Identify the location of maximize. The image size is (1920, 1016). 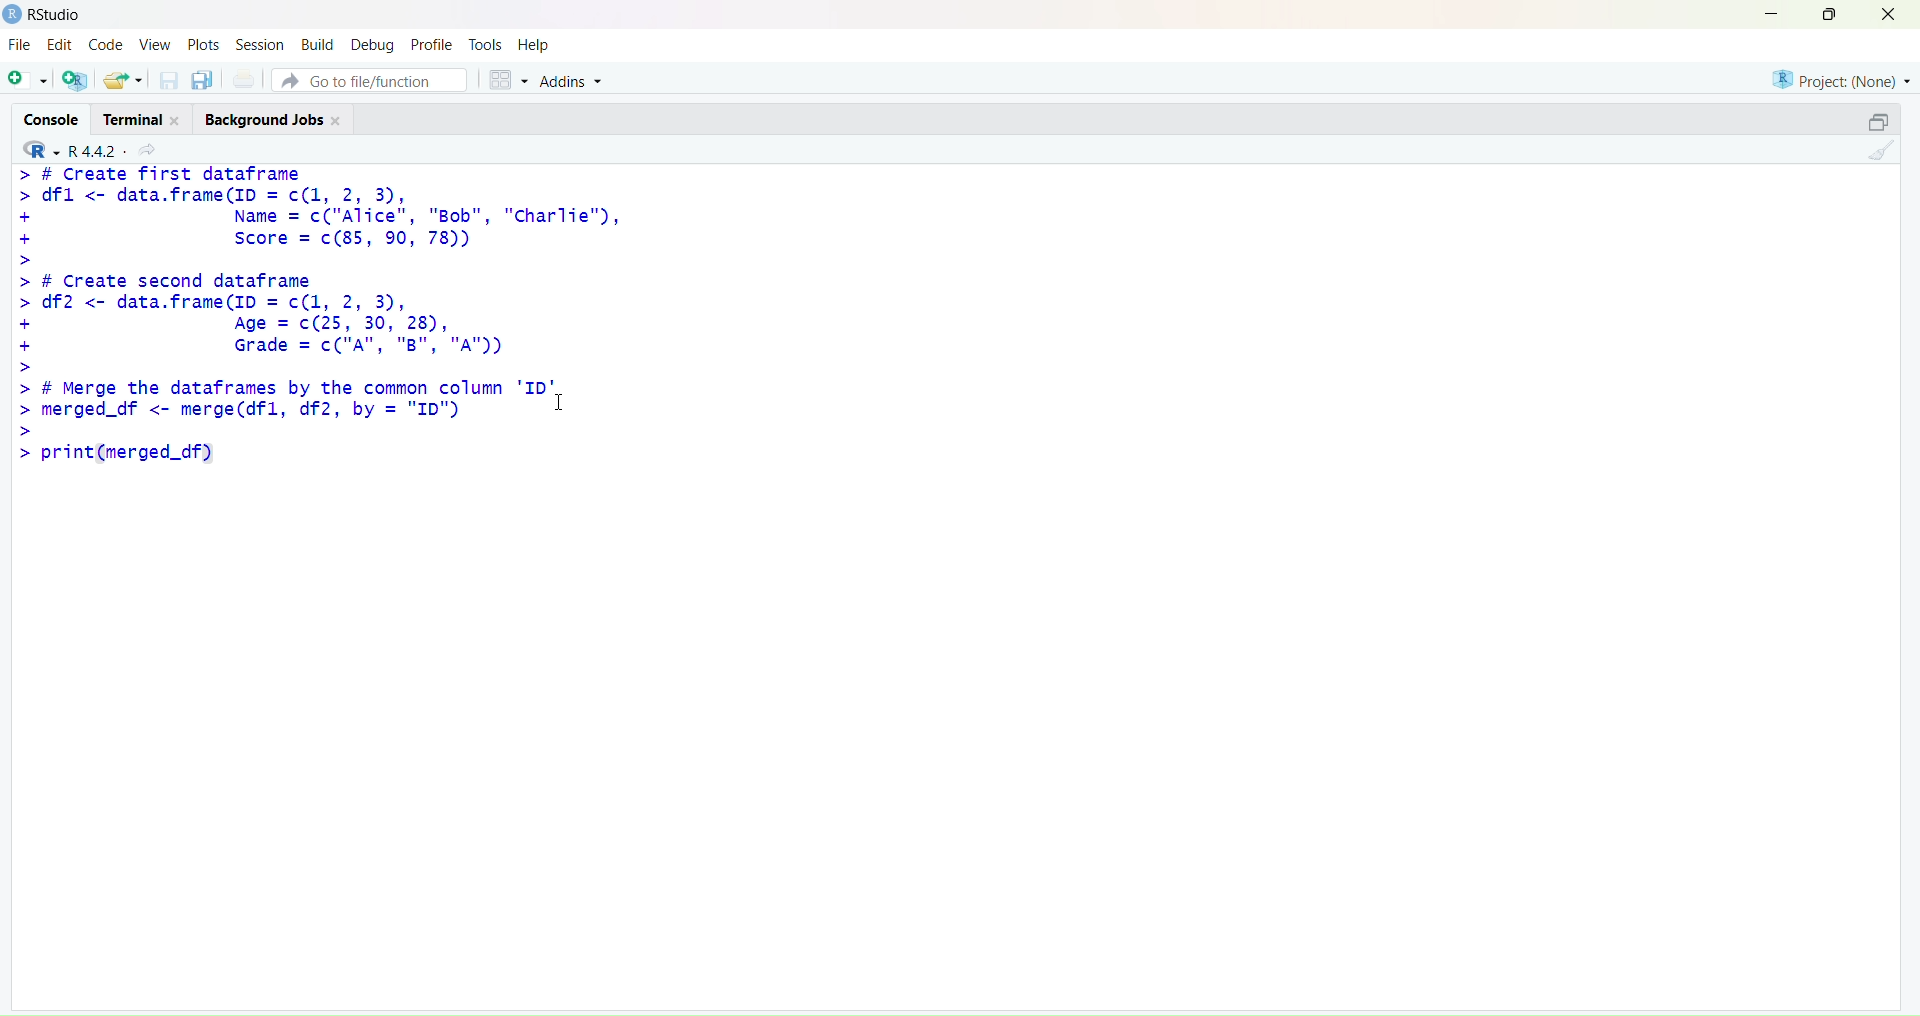
(1830, 12).